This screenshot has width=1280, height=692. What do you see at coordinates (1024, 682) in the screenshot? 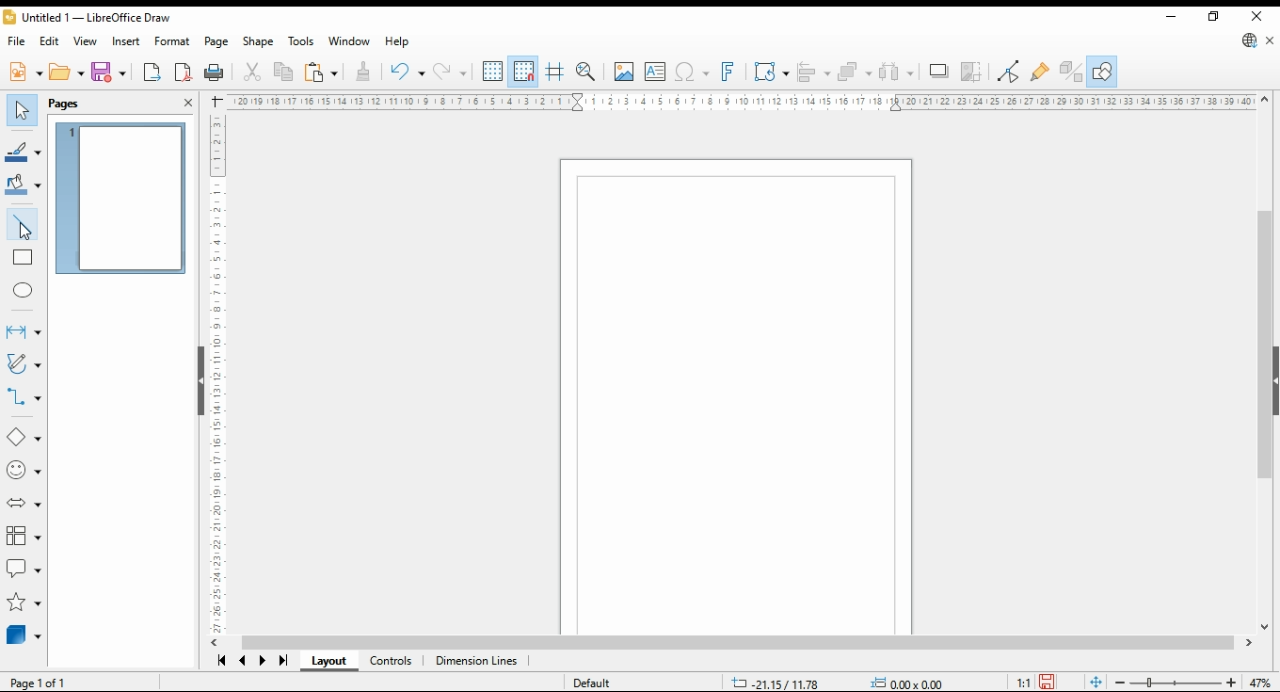
I see `1:1` at bounding box center [1024, 682].